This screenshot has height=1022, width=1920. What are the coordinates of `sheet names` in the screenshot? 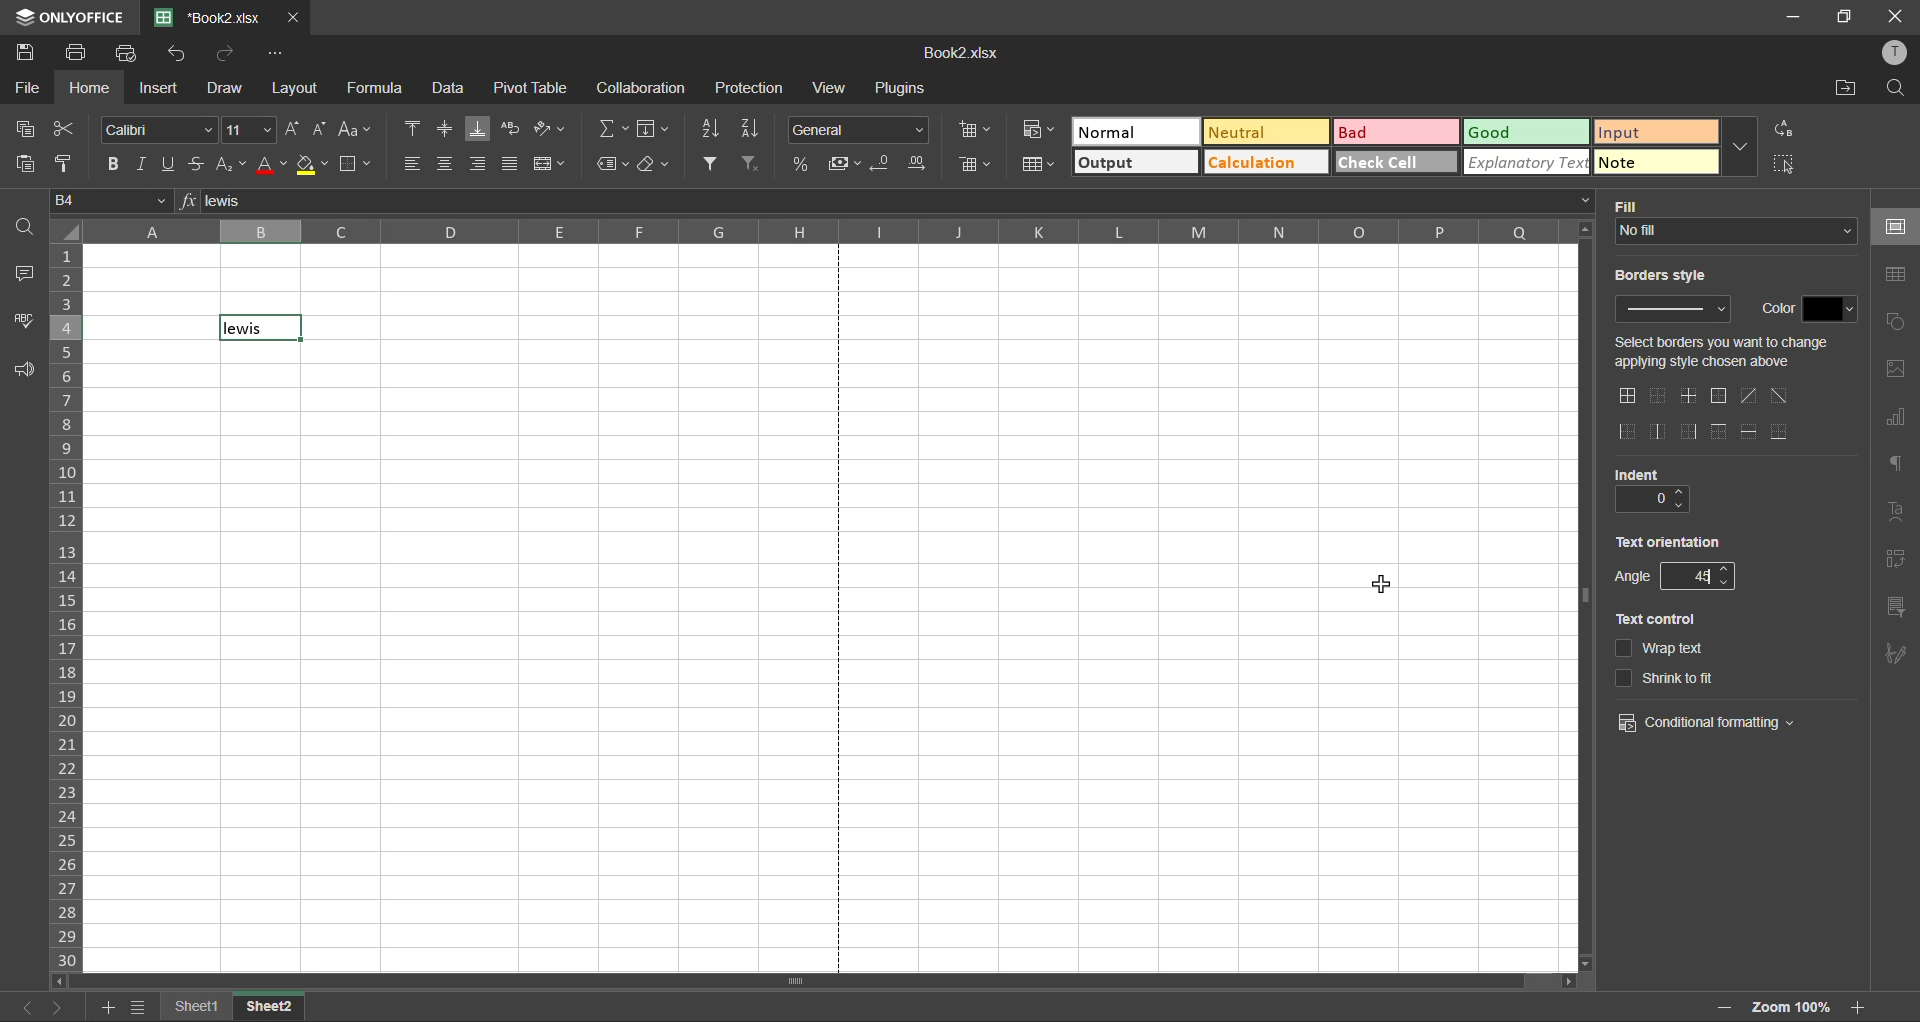 It's located at (191, 1007).